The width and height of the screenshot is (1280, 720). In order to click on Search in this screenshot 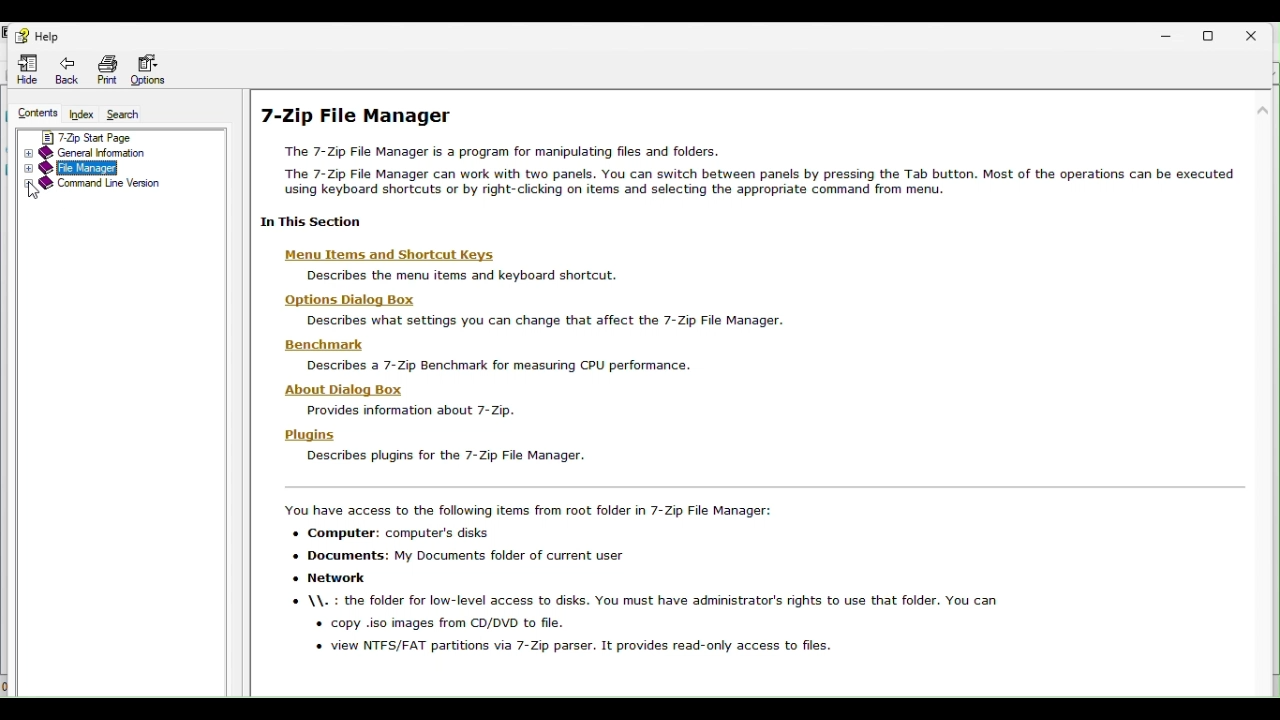, I will do `click(132, 113)`.